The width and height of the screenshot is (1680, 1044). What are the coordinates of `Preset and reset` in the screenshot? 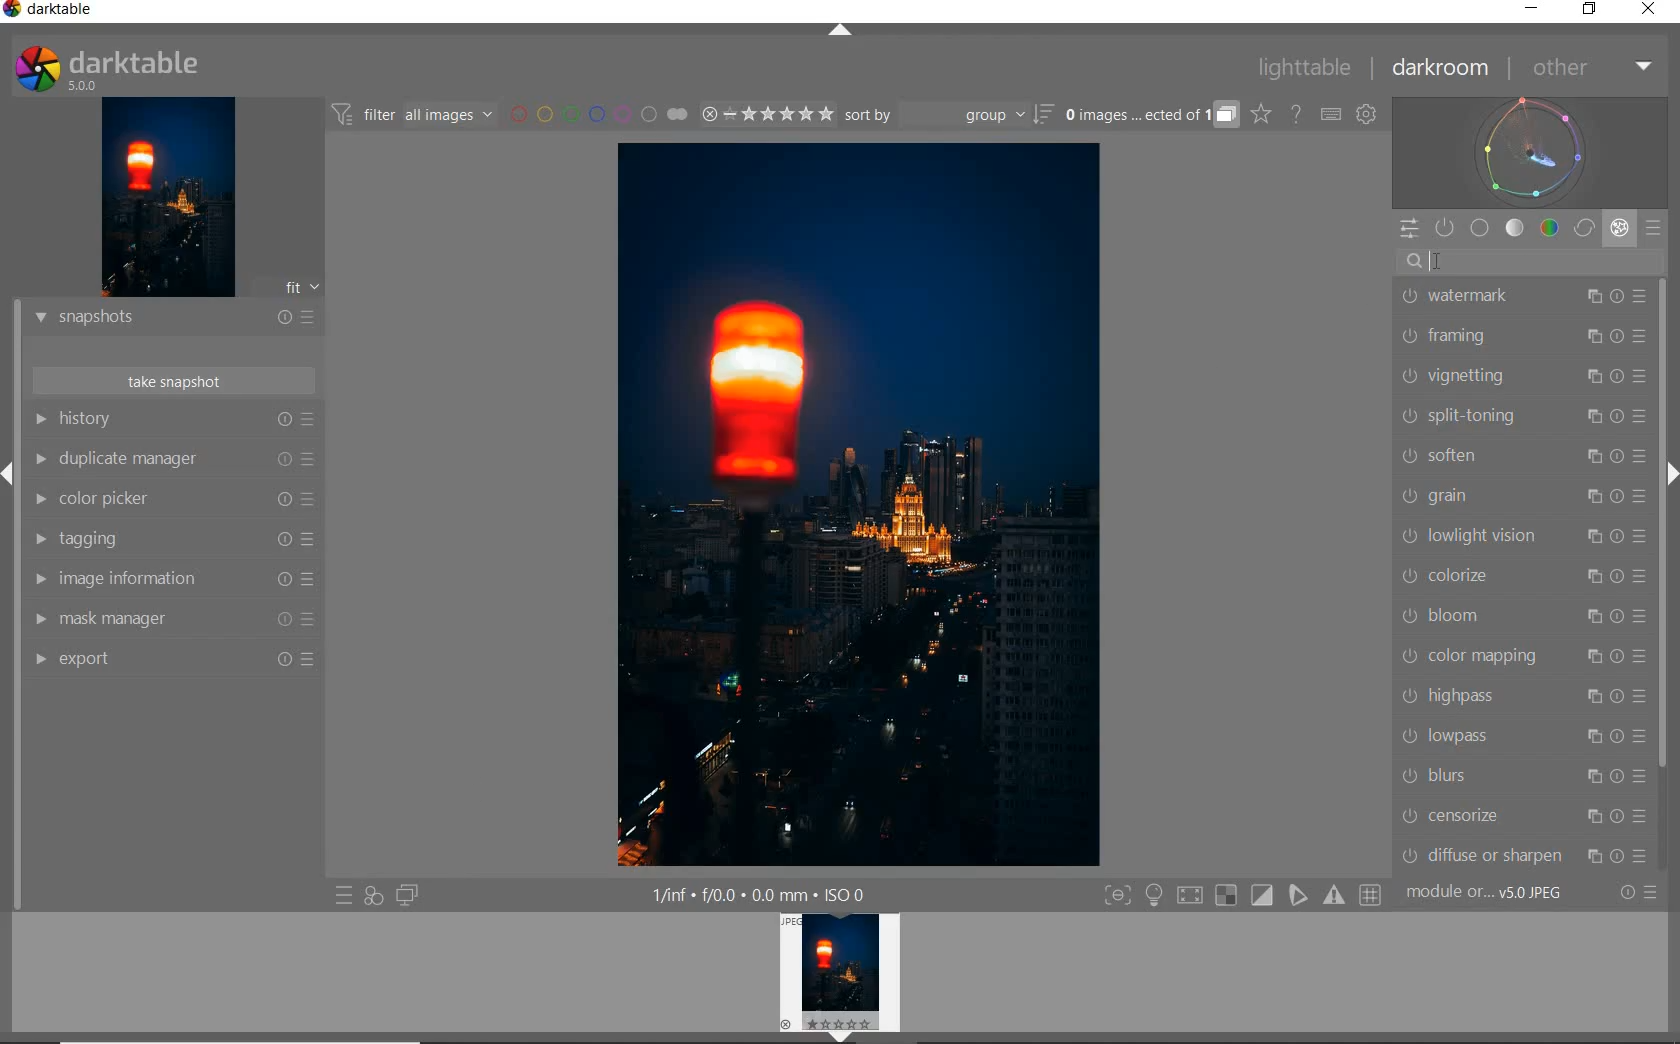 It's located at (1660, 894).